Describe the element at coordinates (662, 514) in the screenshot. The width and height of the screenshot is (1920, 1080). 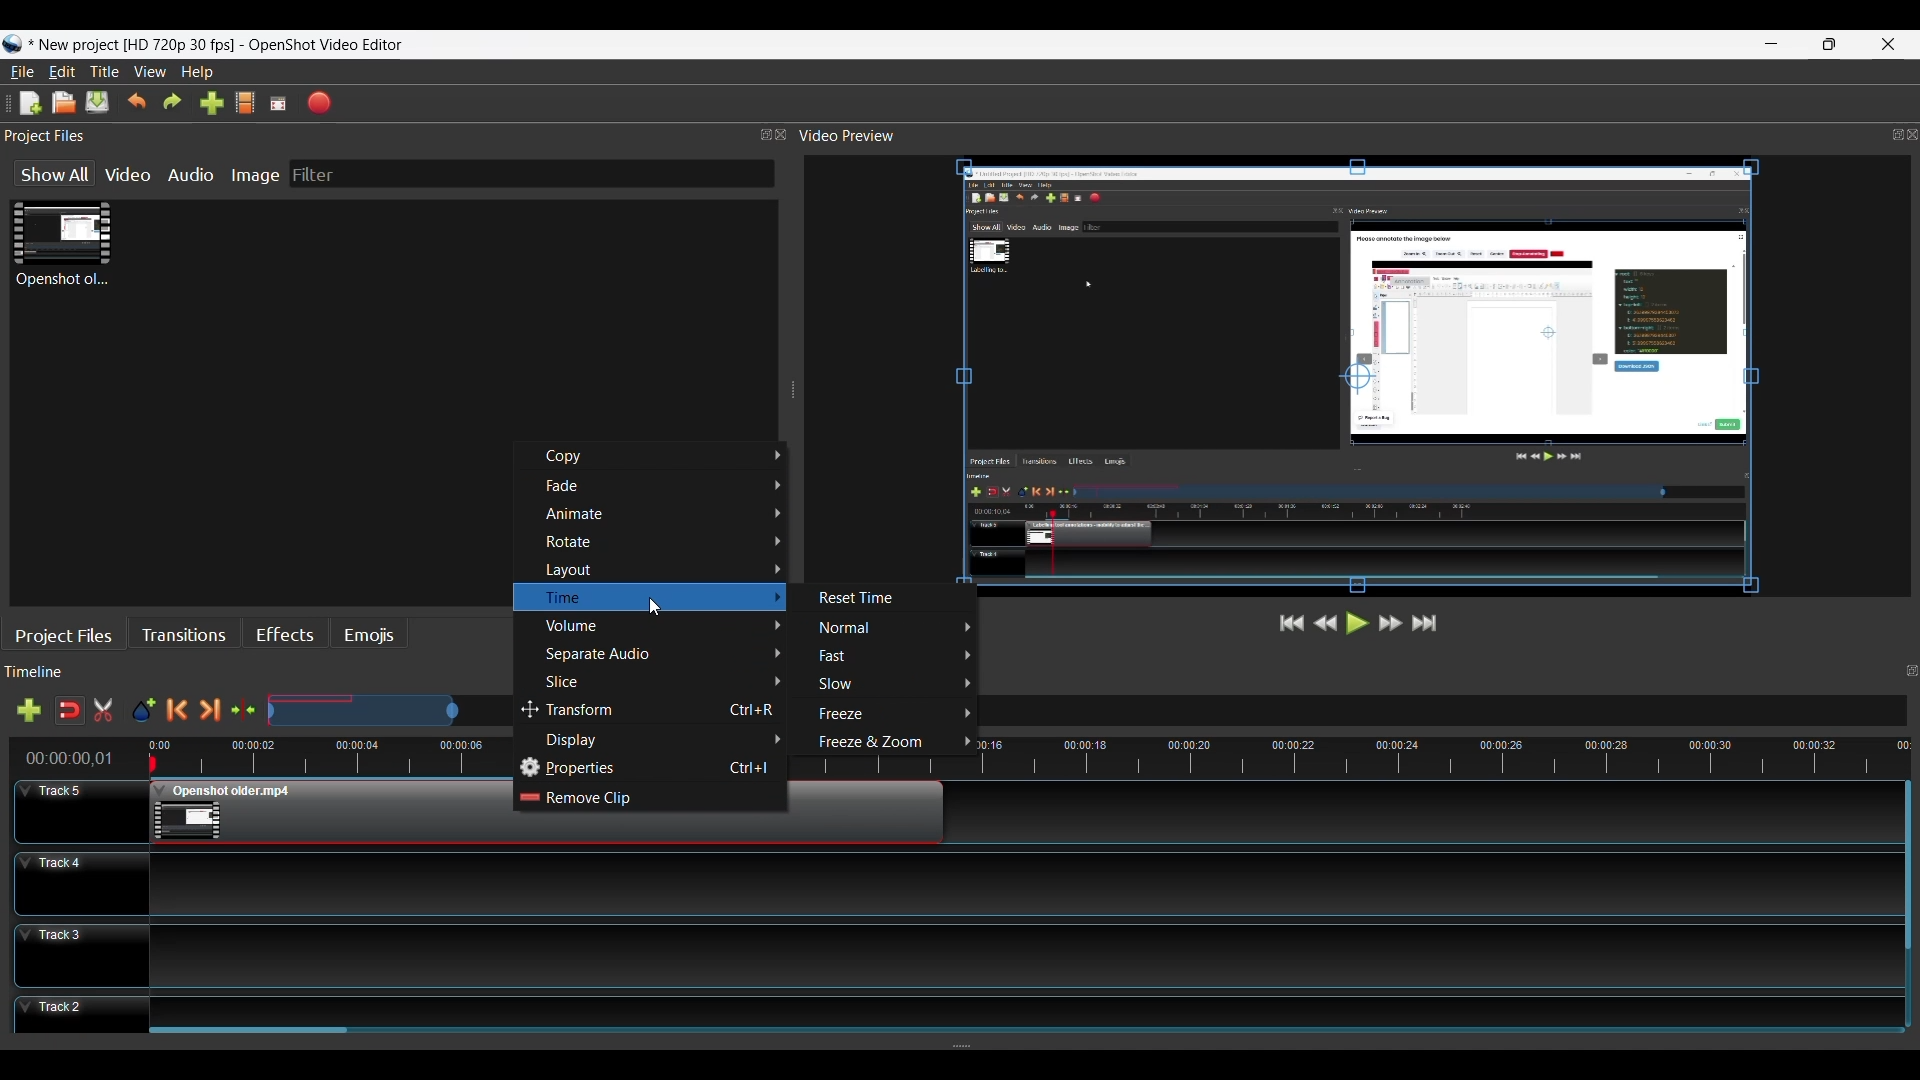
I see `Animate` at that location.